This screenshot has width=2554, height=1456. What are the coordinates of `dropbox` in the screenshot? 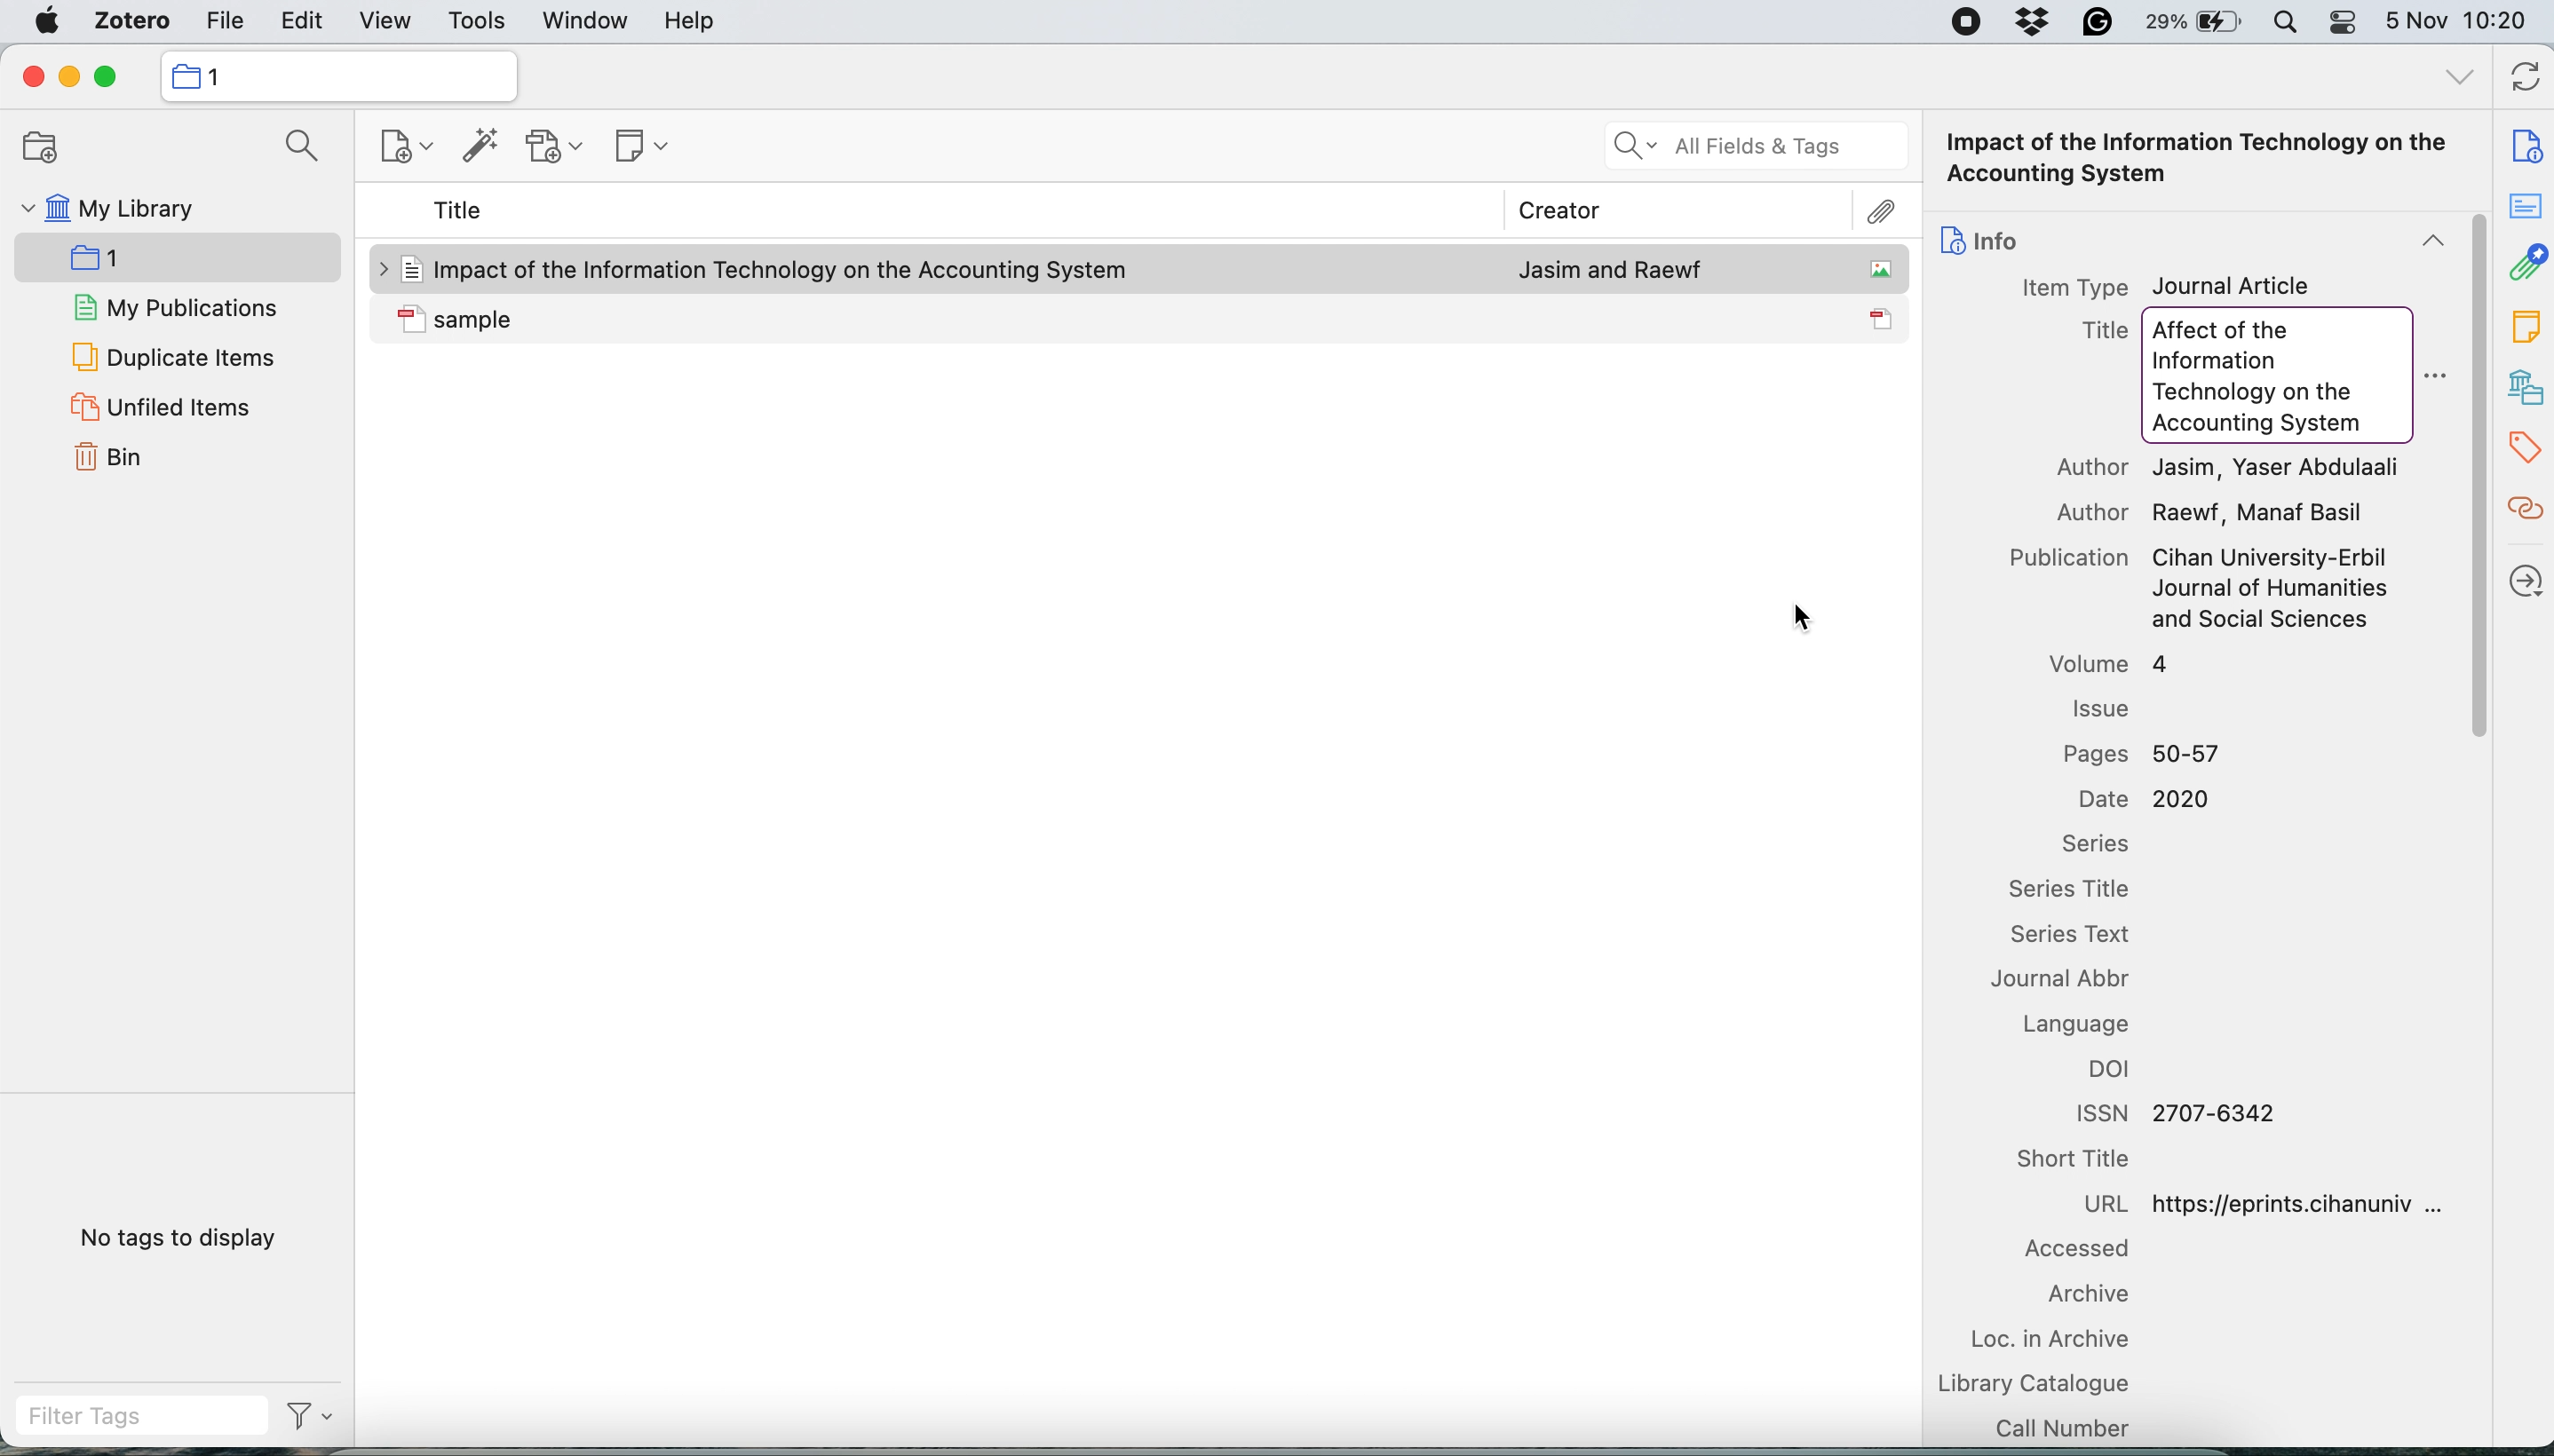 It's located at (2034, 23).